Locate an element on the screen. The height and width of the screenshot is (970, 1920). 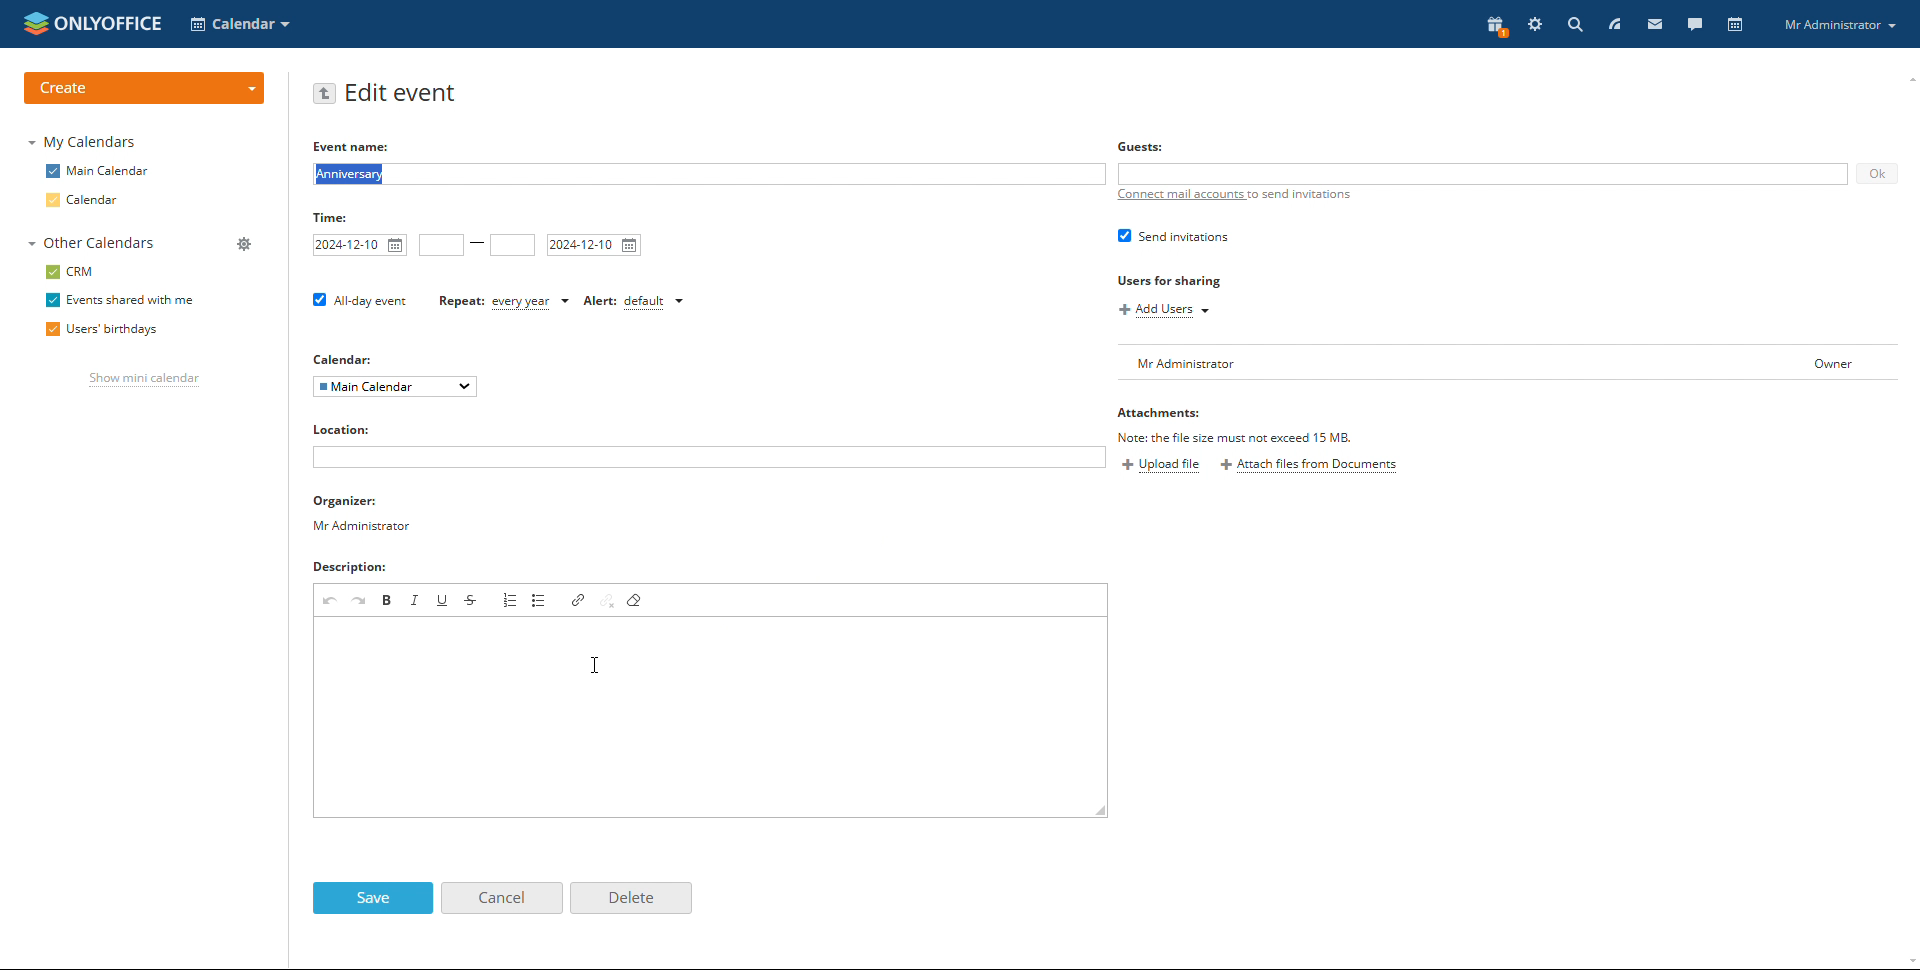
select application is located at coordinates (242, 23).